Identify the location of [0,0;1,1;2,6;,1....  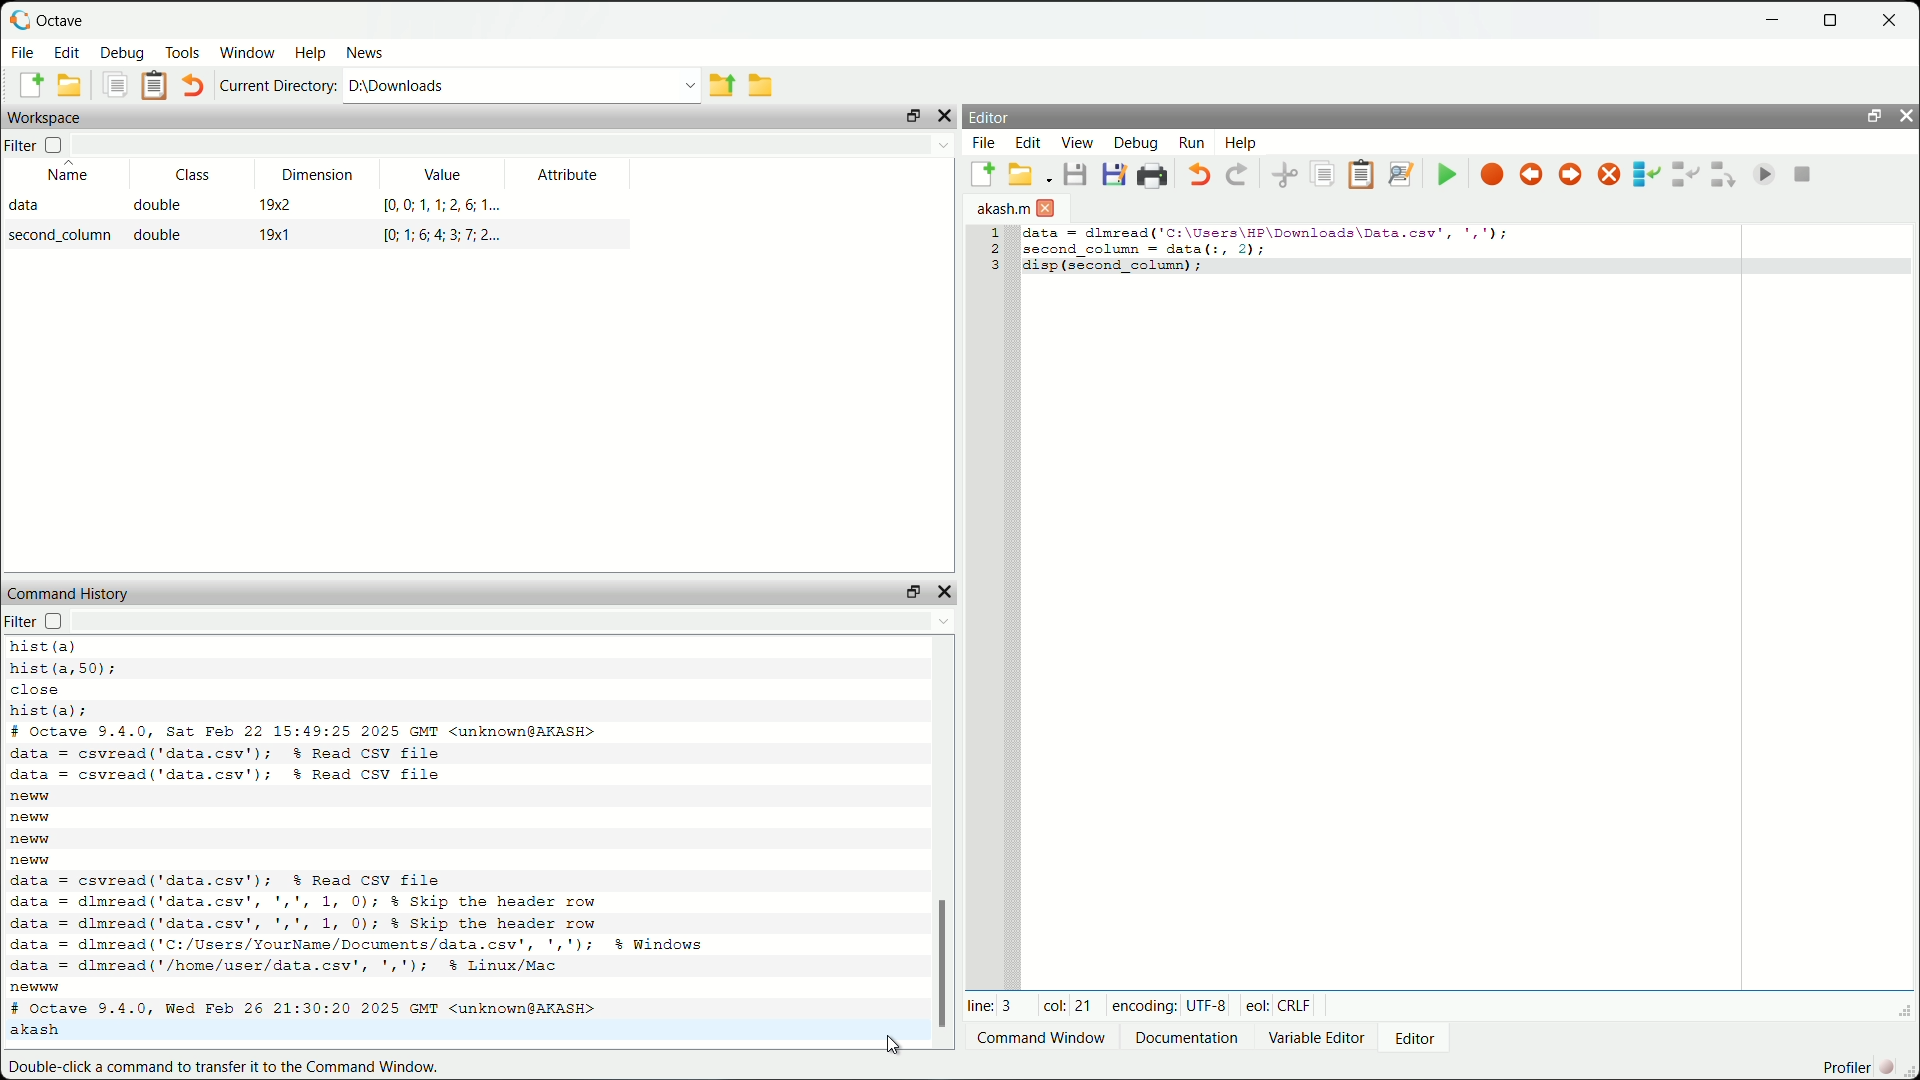
(448, 208).